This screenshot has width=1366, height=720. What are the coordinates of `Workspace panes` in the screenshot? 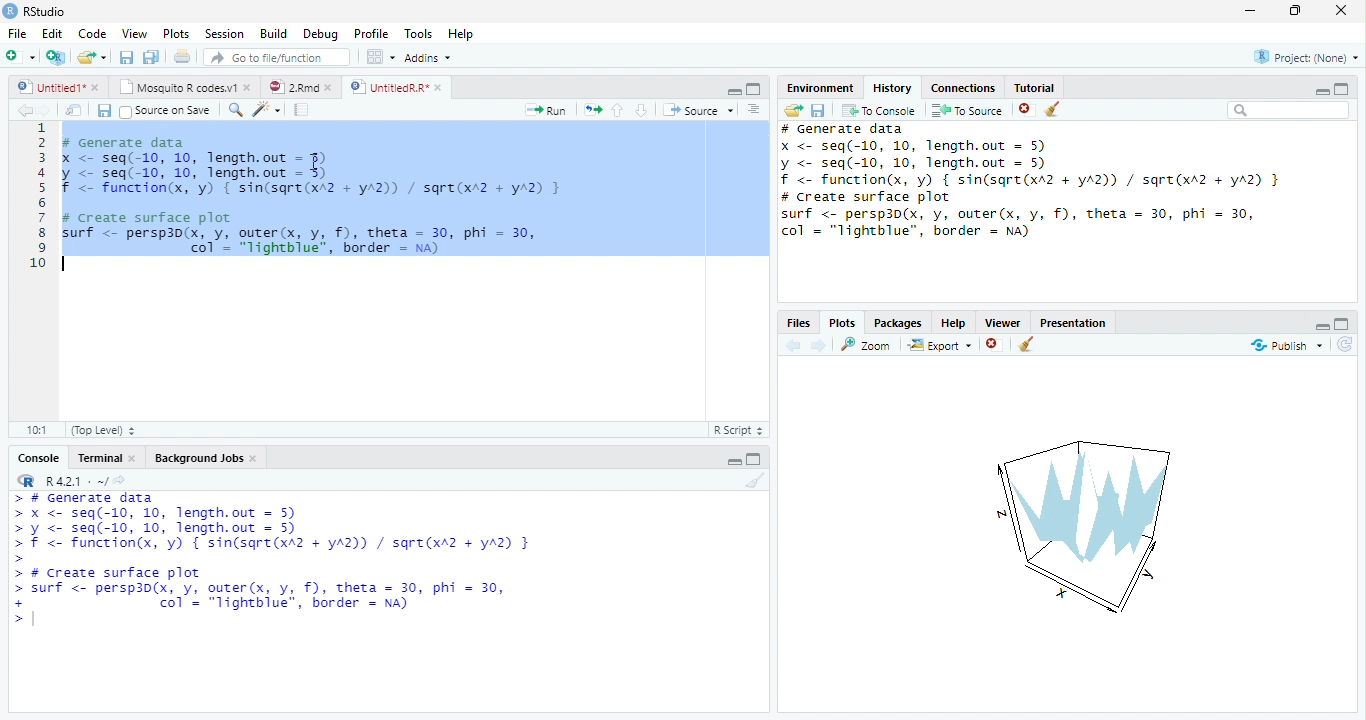 It's located at (379, 56).